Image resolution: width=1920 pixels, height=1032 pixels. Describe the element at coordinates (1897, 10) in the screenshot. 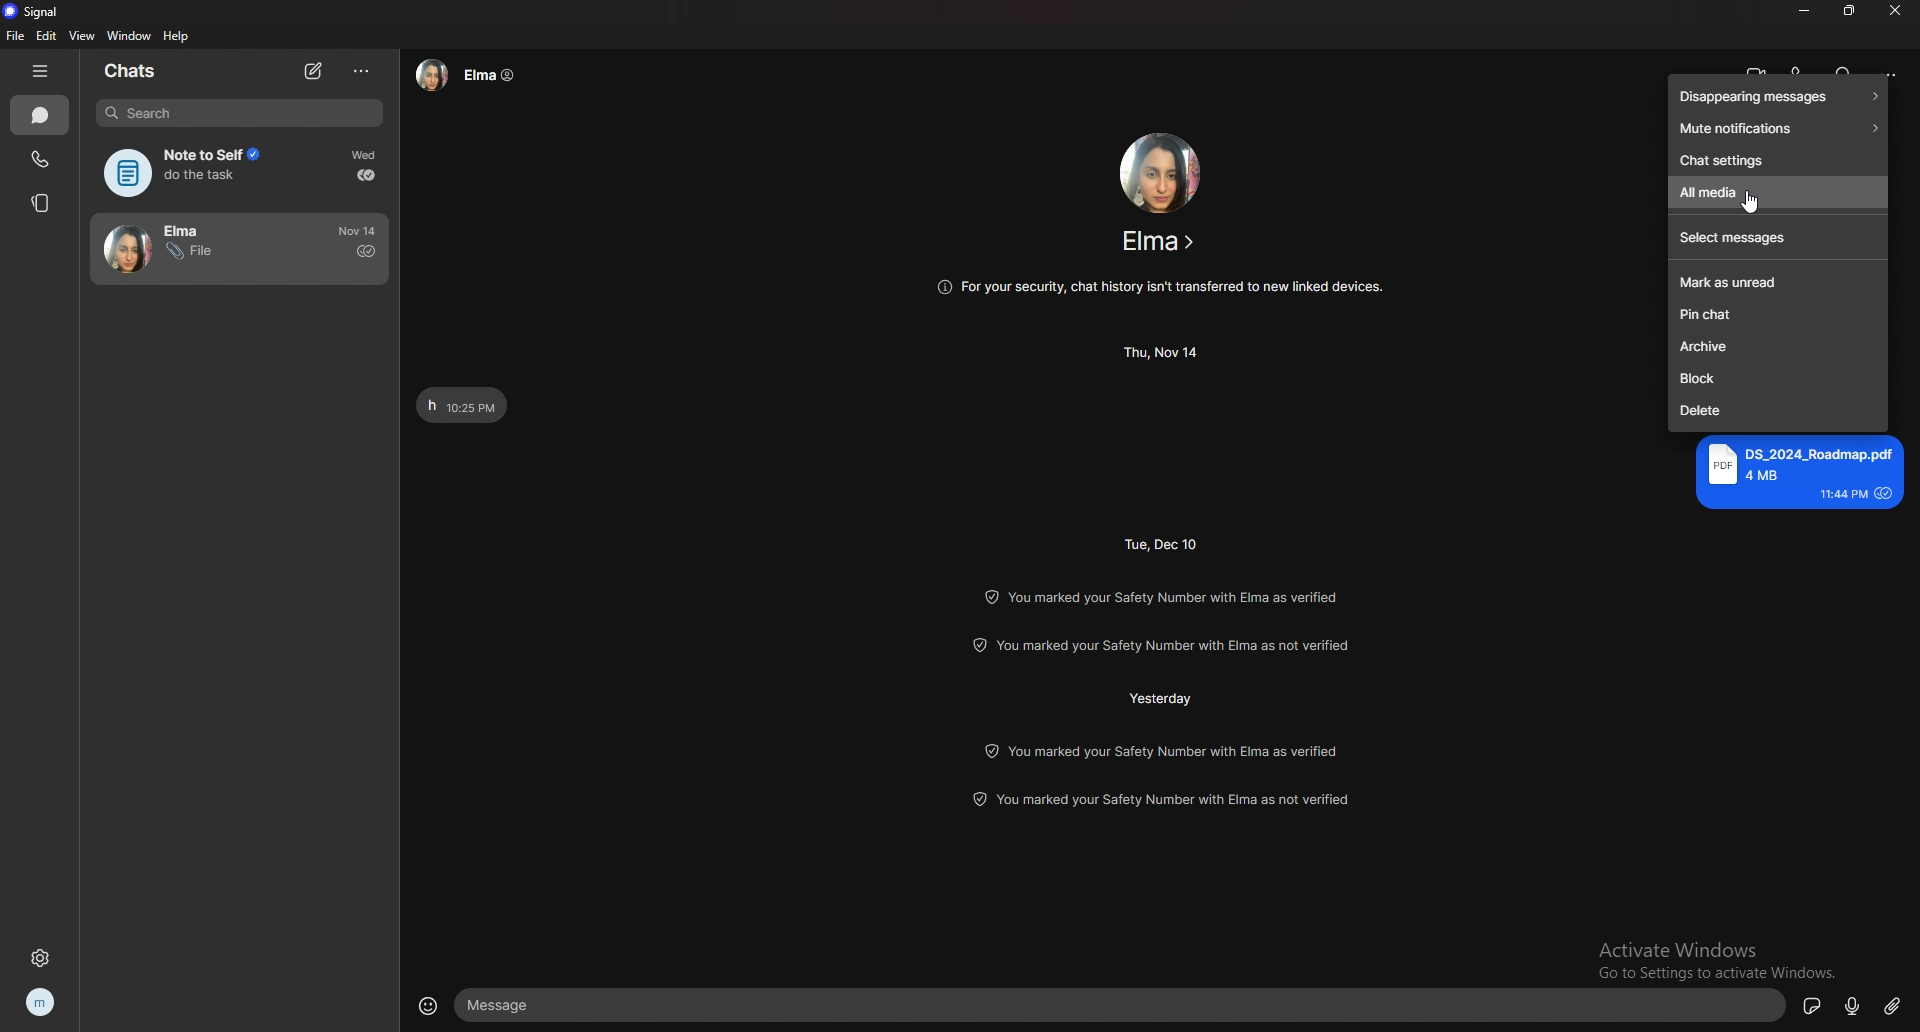

I see `close` at that location.